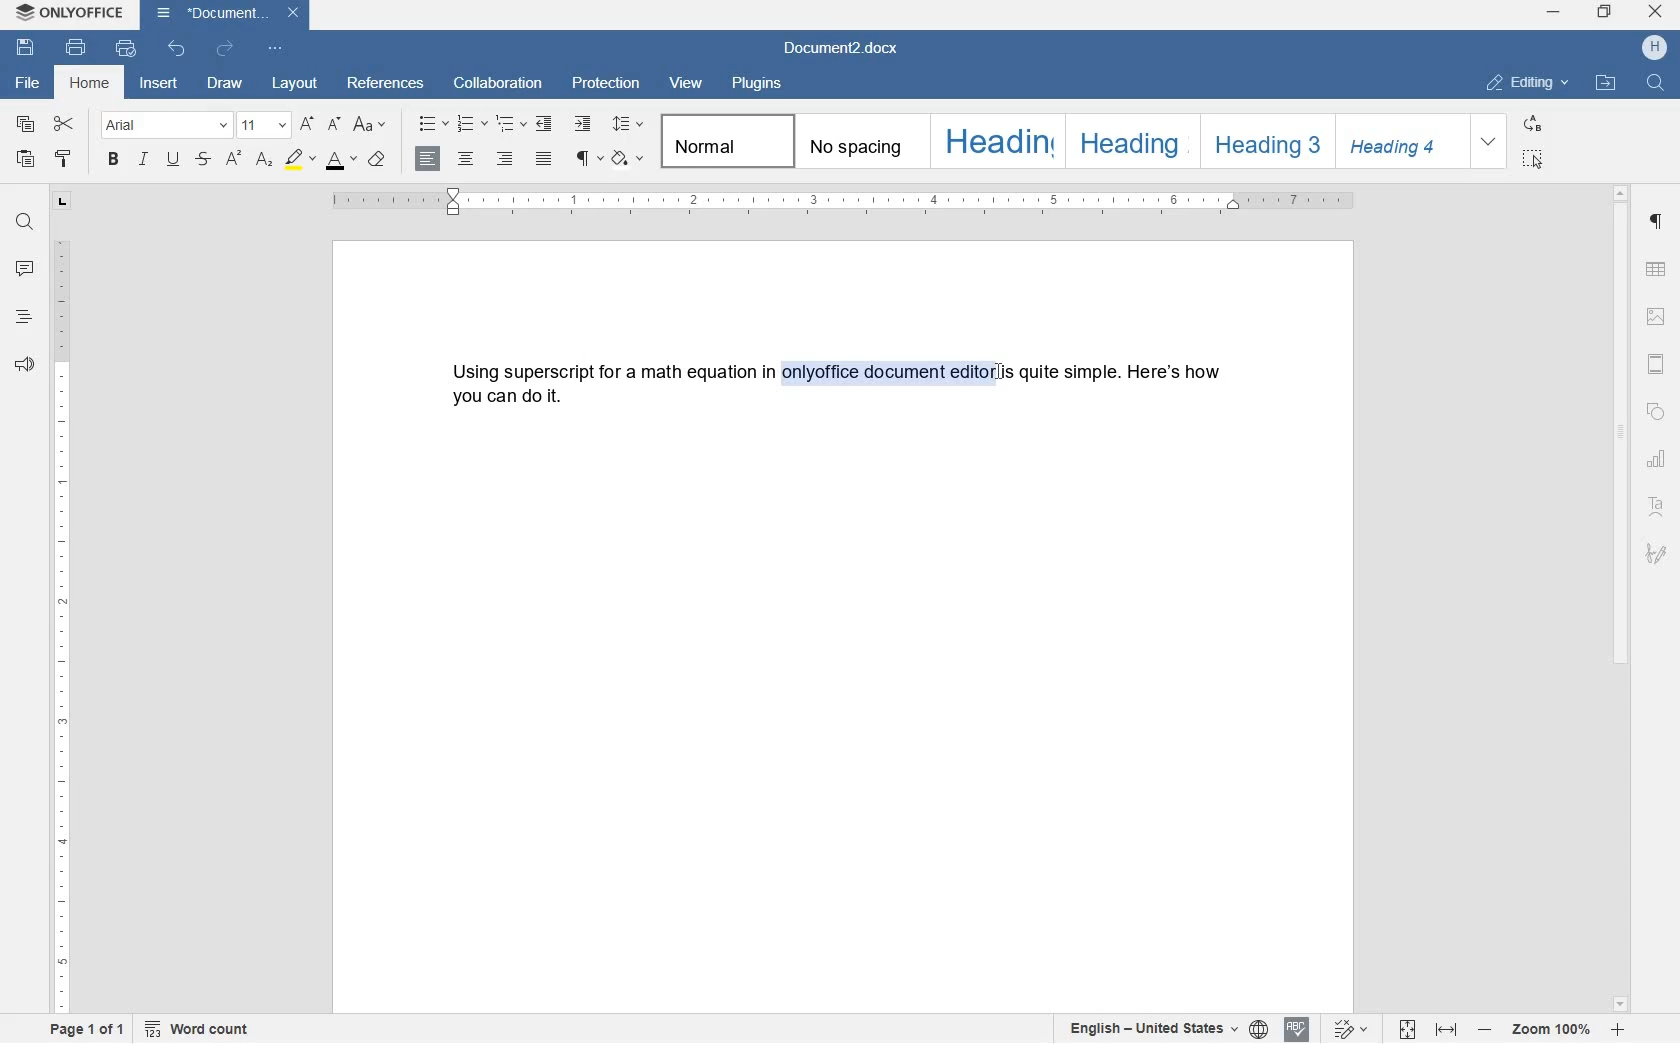 The image size is (1680, 1044). What do you see at coordinates (1657, 223) in the screenshot?
I see `paragraph settings` at bounding box center [1657, 223].